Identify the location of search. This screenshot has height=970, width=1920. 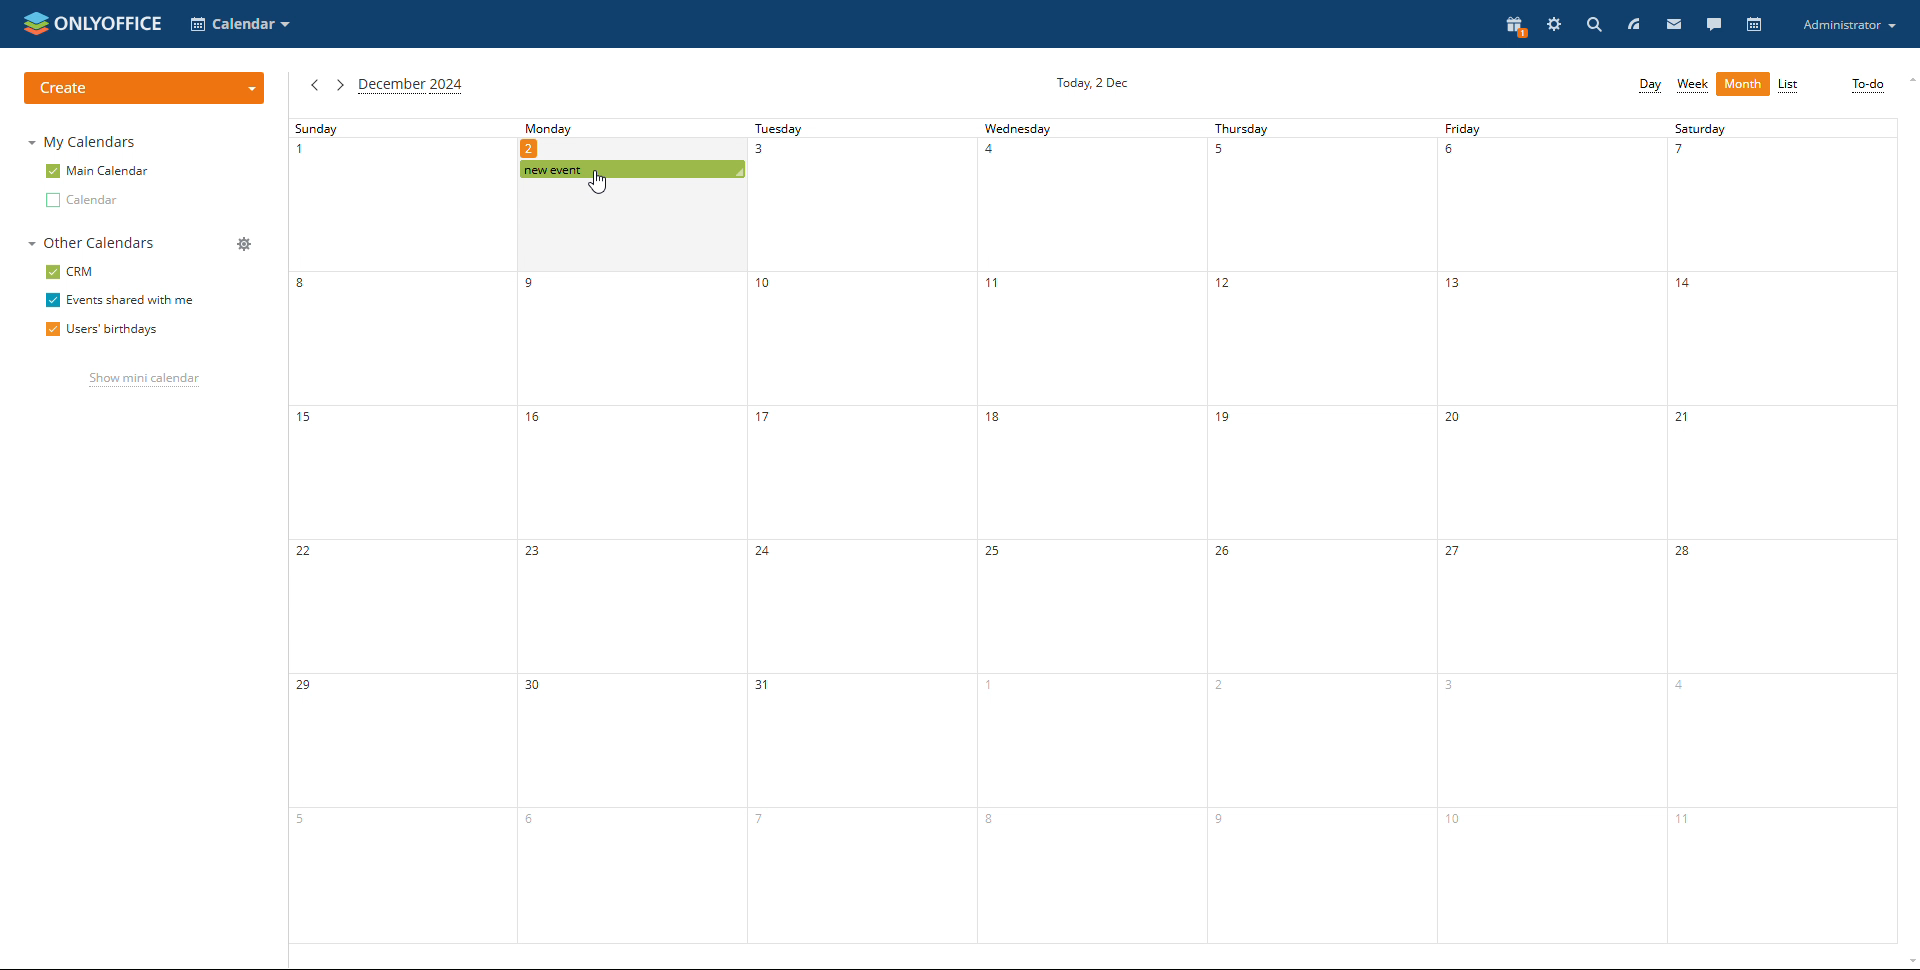
(1596, 25).